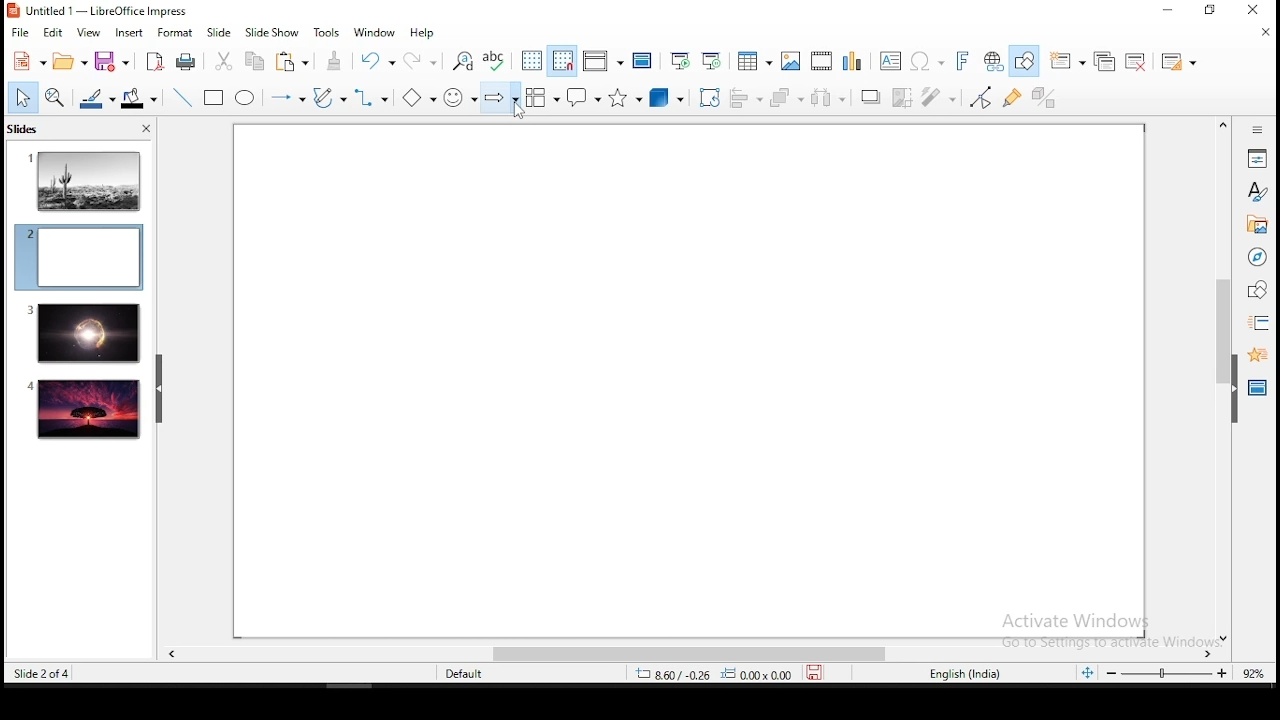 This screenshot has width=1280, height=720. Describe the element at coordinates (23, 97) in the screenshot. I see `select` at that location.